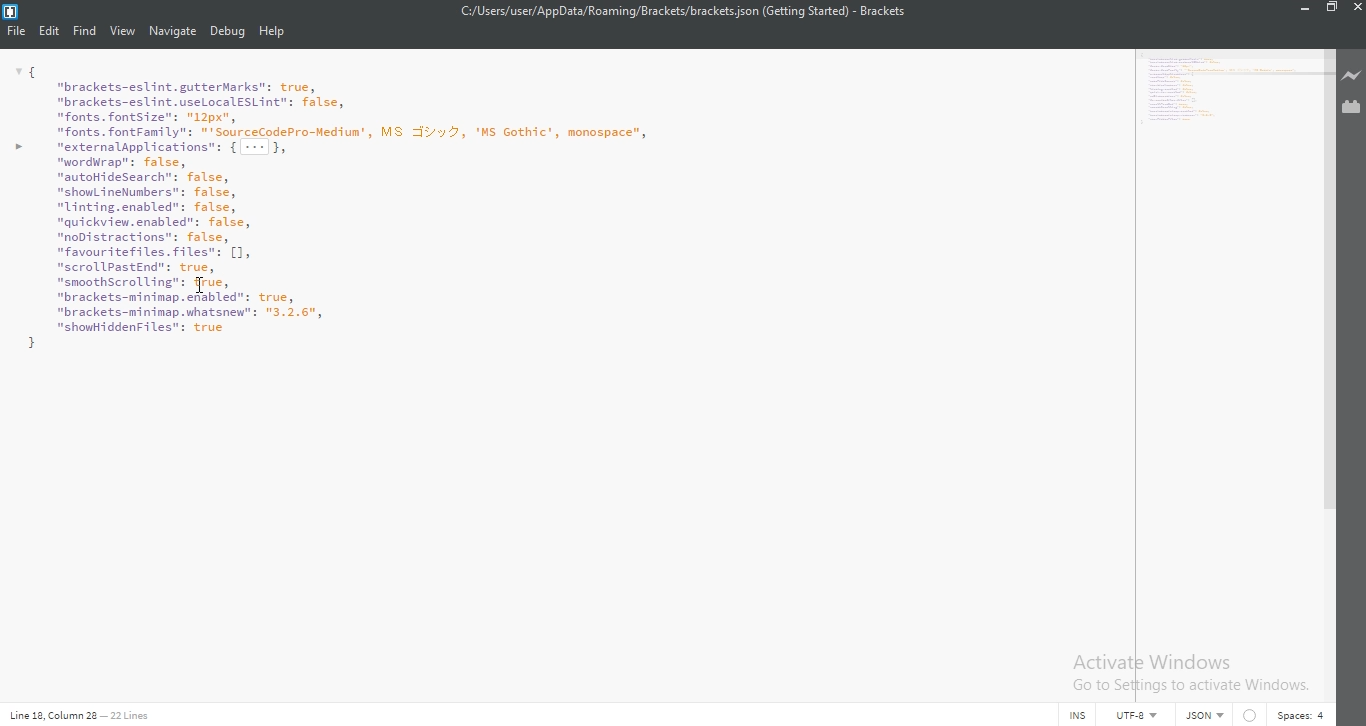 This screenshot has height=726, width=1366. What do you see at coordinates (1353, 109) in the screenshot?
I see `Extension Manager` at bounding box center [1353, 109].